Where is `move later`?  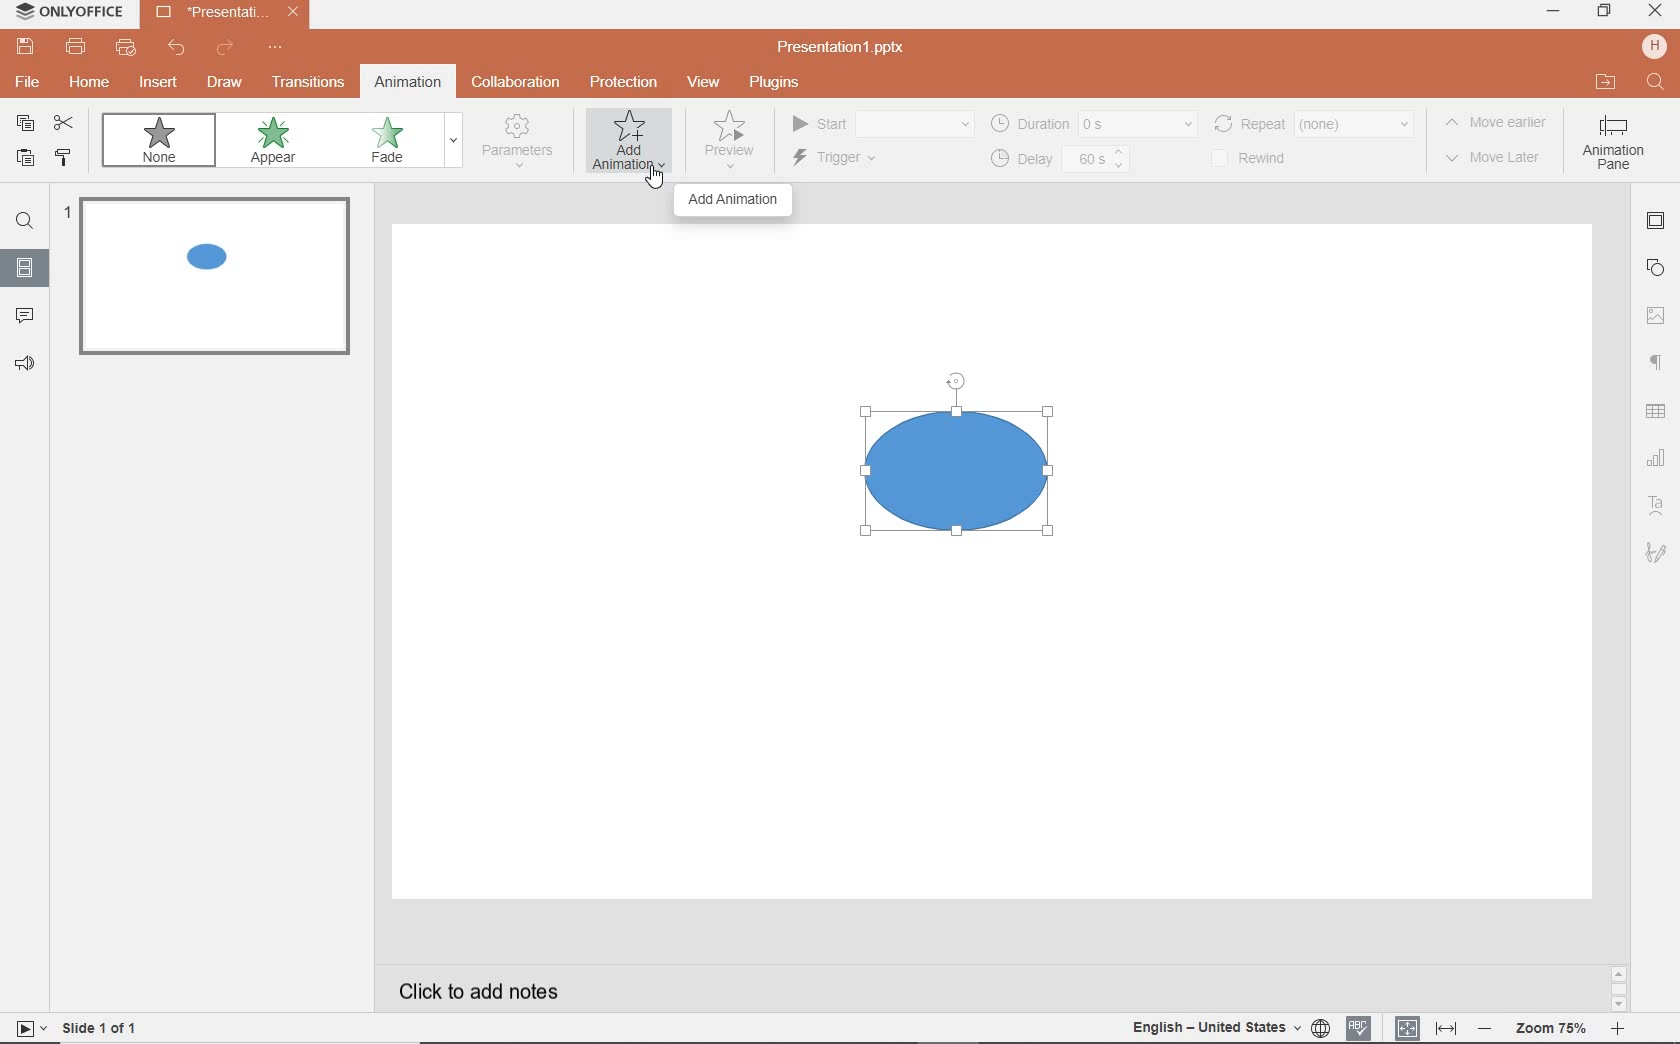
move later is located at coordinates (1499, 159).